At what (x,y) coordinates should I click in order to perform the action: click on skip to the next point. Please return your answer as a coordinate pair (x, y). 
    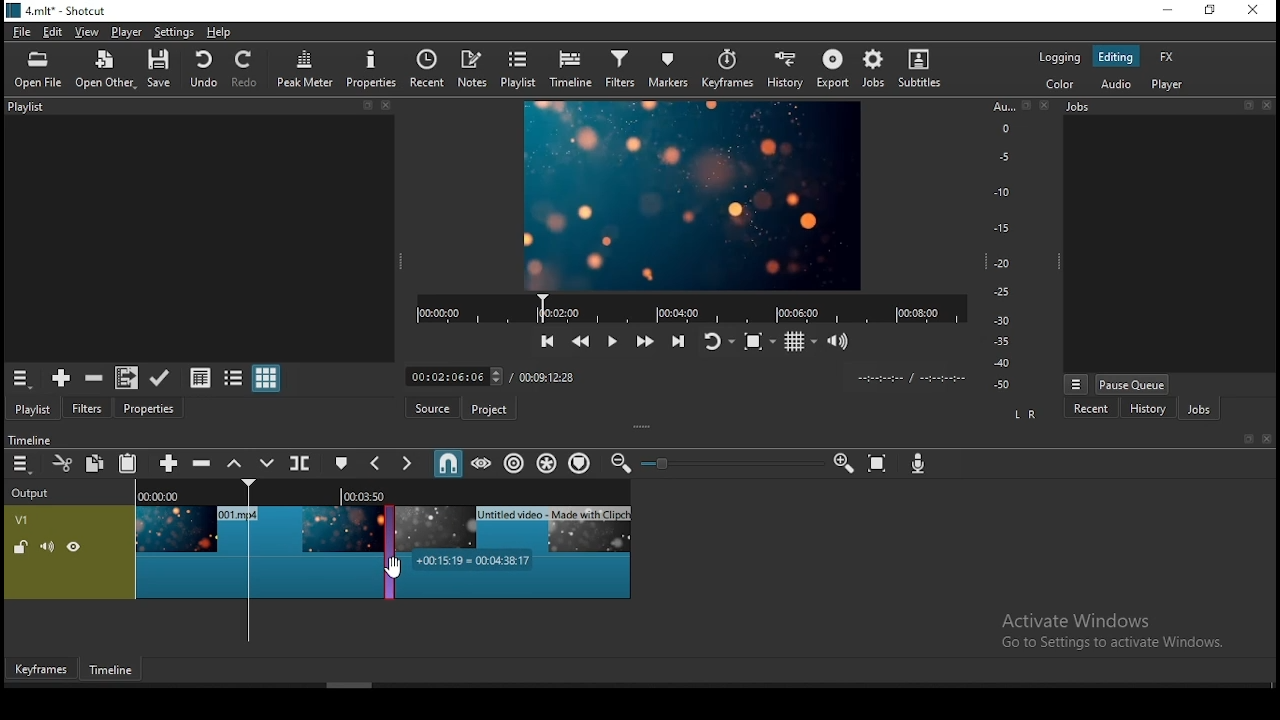
    Looking at the image, I should click on (679, 342).